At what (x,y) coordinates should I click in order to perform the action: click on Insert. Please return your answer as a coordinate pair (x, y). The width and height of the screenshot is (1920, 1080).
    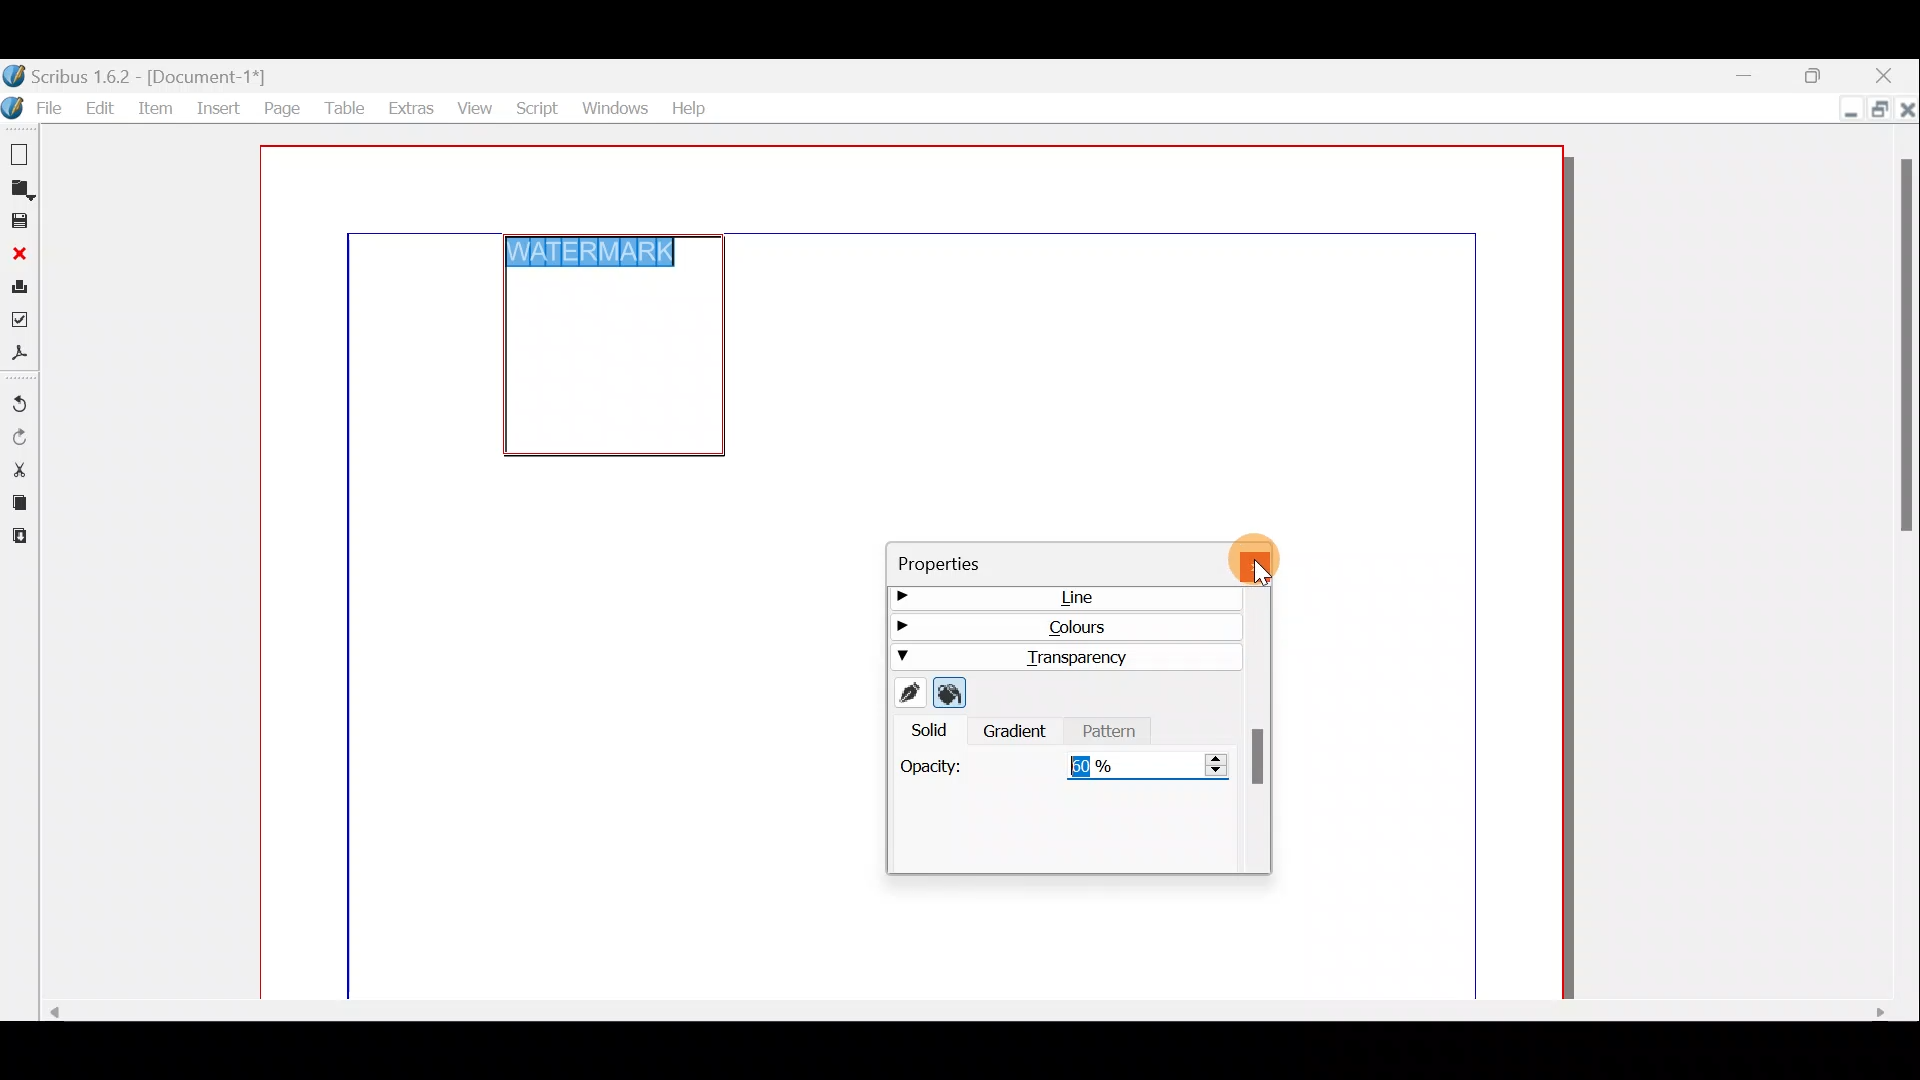
    Looking at the image, I should click on (219, 105).